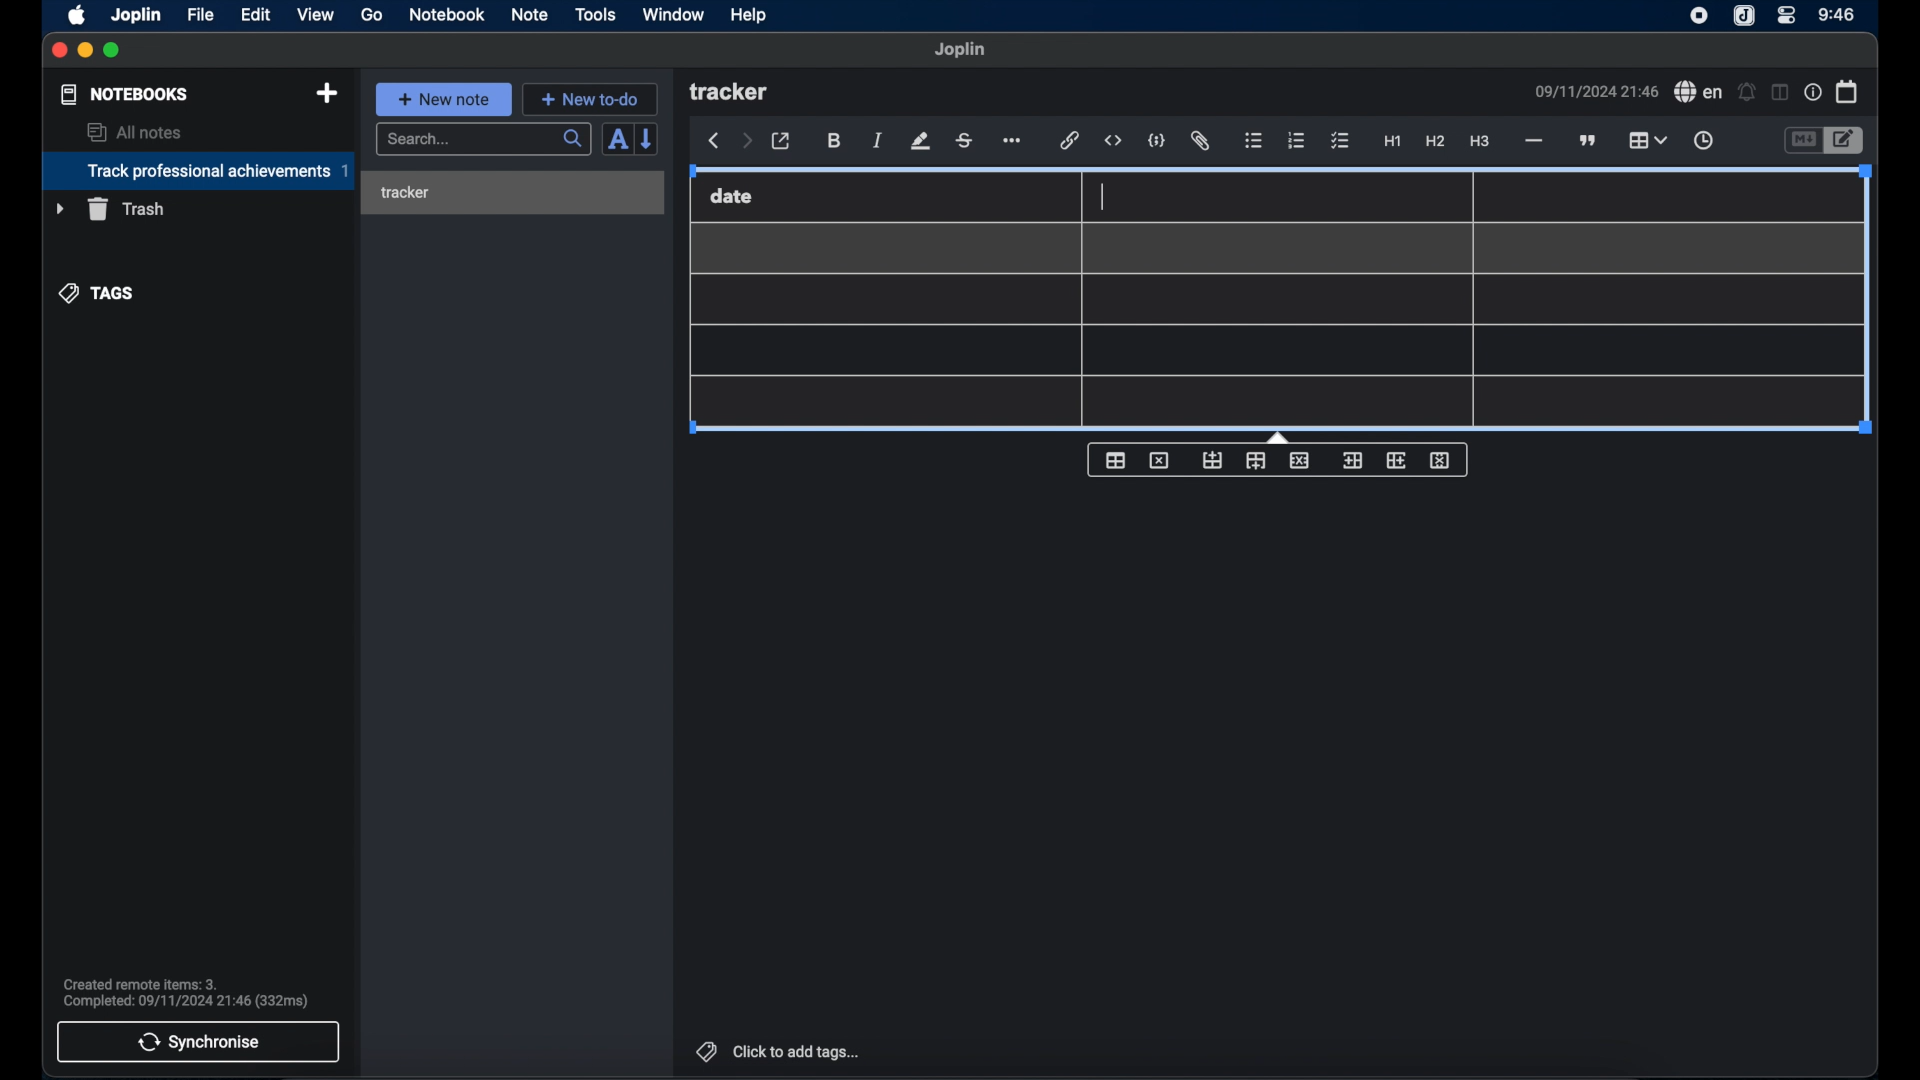  Describe the element at coordinates (78, 15) in the screenshot. I see `apple icon` at that location.